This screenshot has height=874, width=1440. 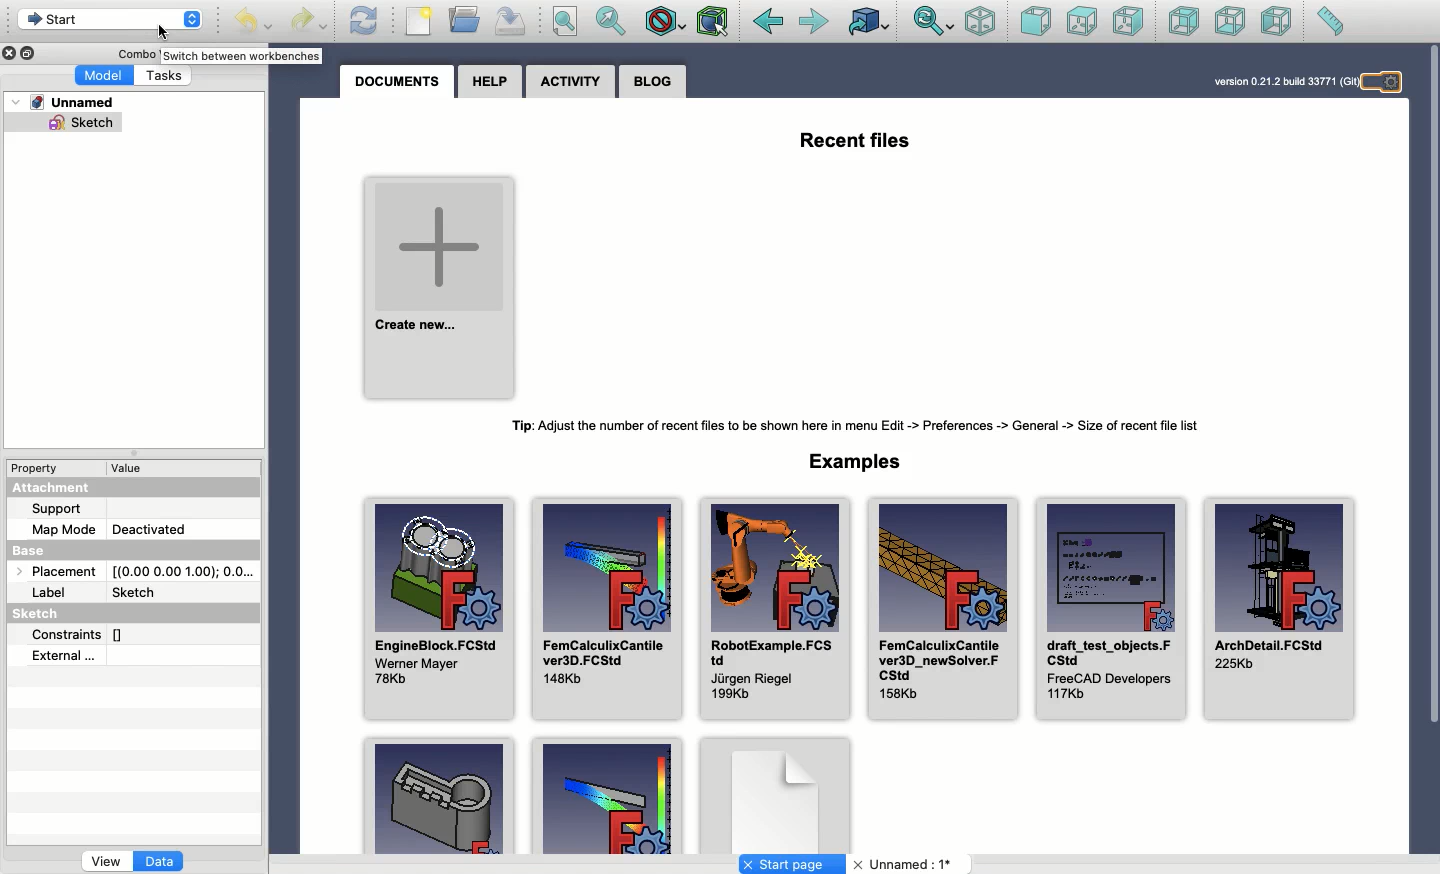 What do you see at coordinates (439, 610) in the screenshot?
I see `EngineBlock` at bounding box center [439, 610].